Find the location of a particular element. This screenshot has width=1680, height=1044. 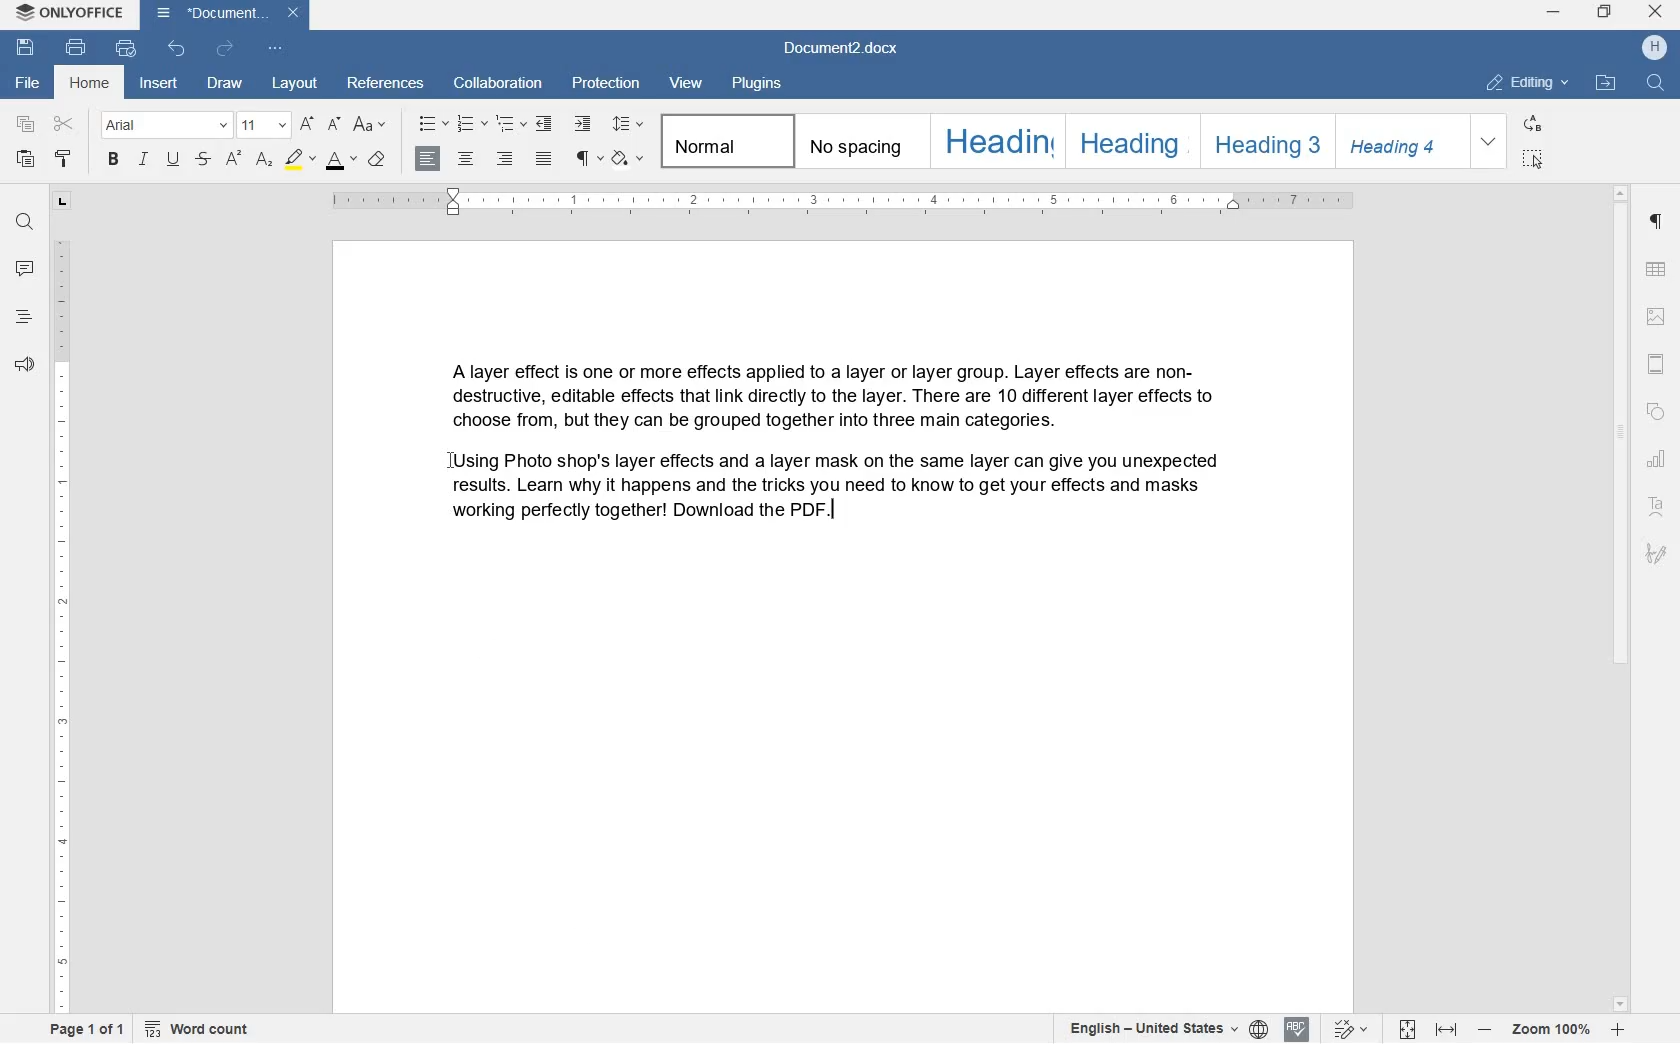

TAB STOP is located at coordinates (62, 201).